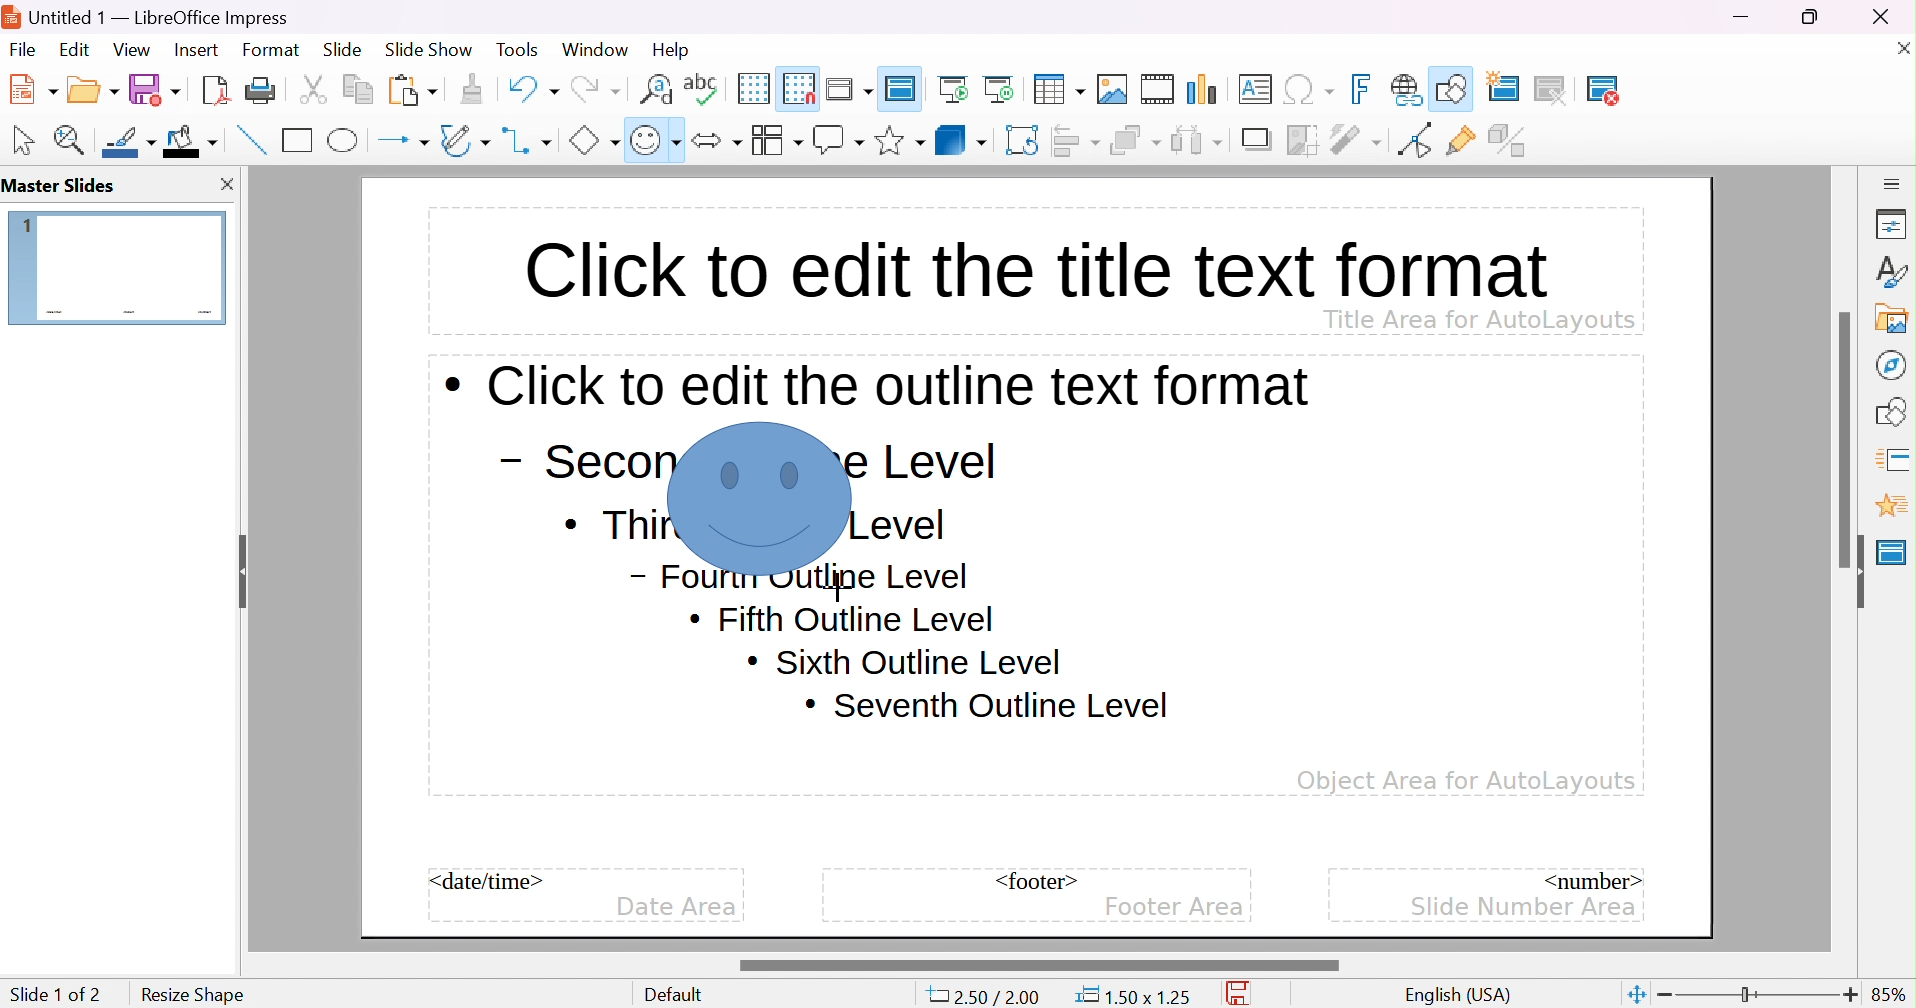 The image size is (1916, 1008). Describe the element at coordinates (683, 429) in the screenshot. I see `cursor` at that location.